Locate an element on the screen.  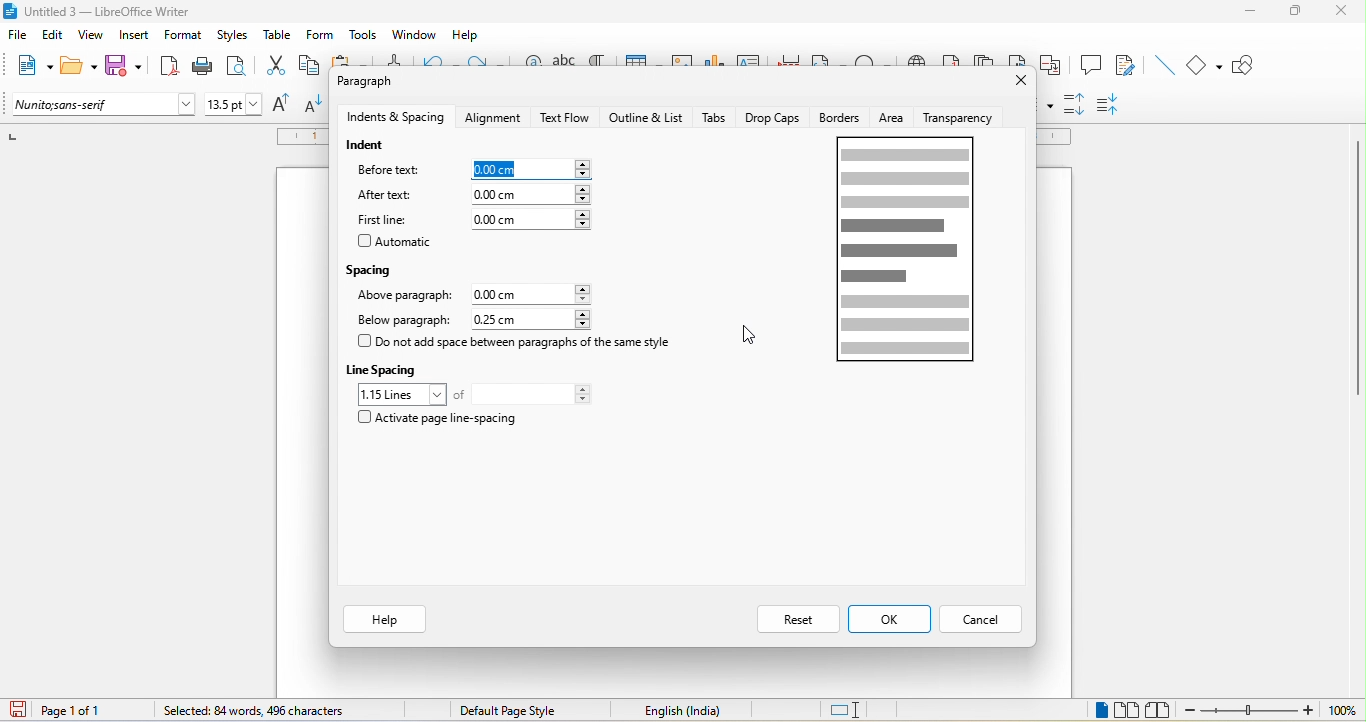
alignment is located at coordinates (492, 115).